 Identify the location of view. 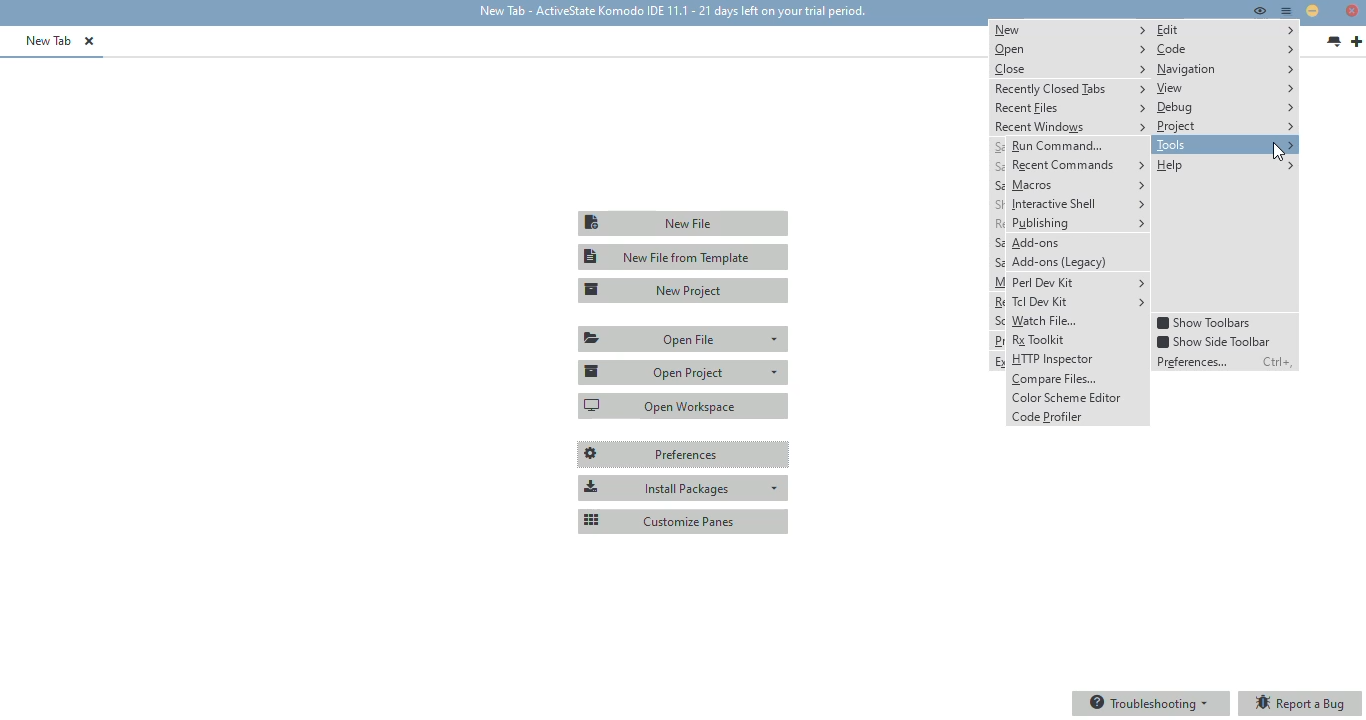
(1225, 88).